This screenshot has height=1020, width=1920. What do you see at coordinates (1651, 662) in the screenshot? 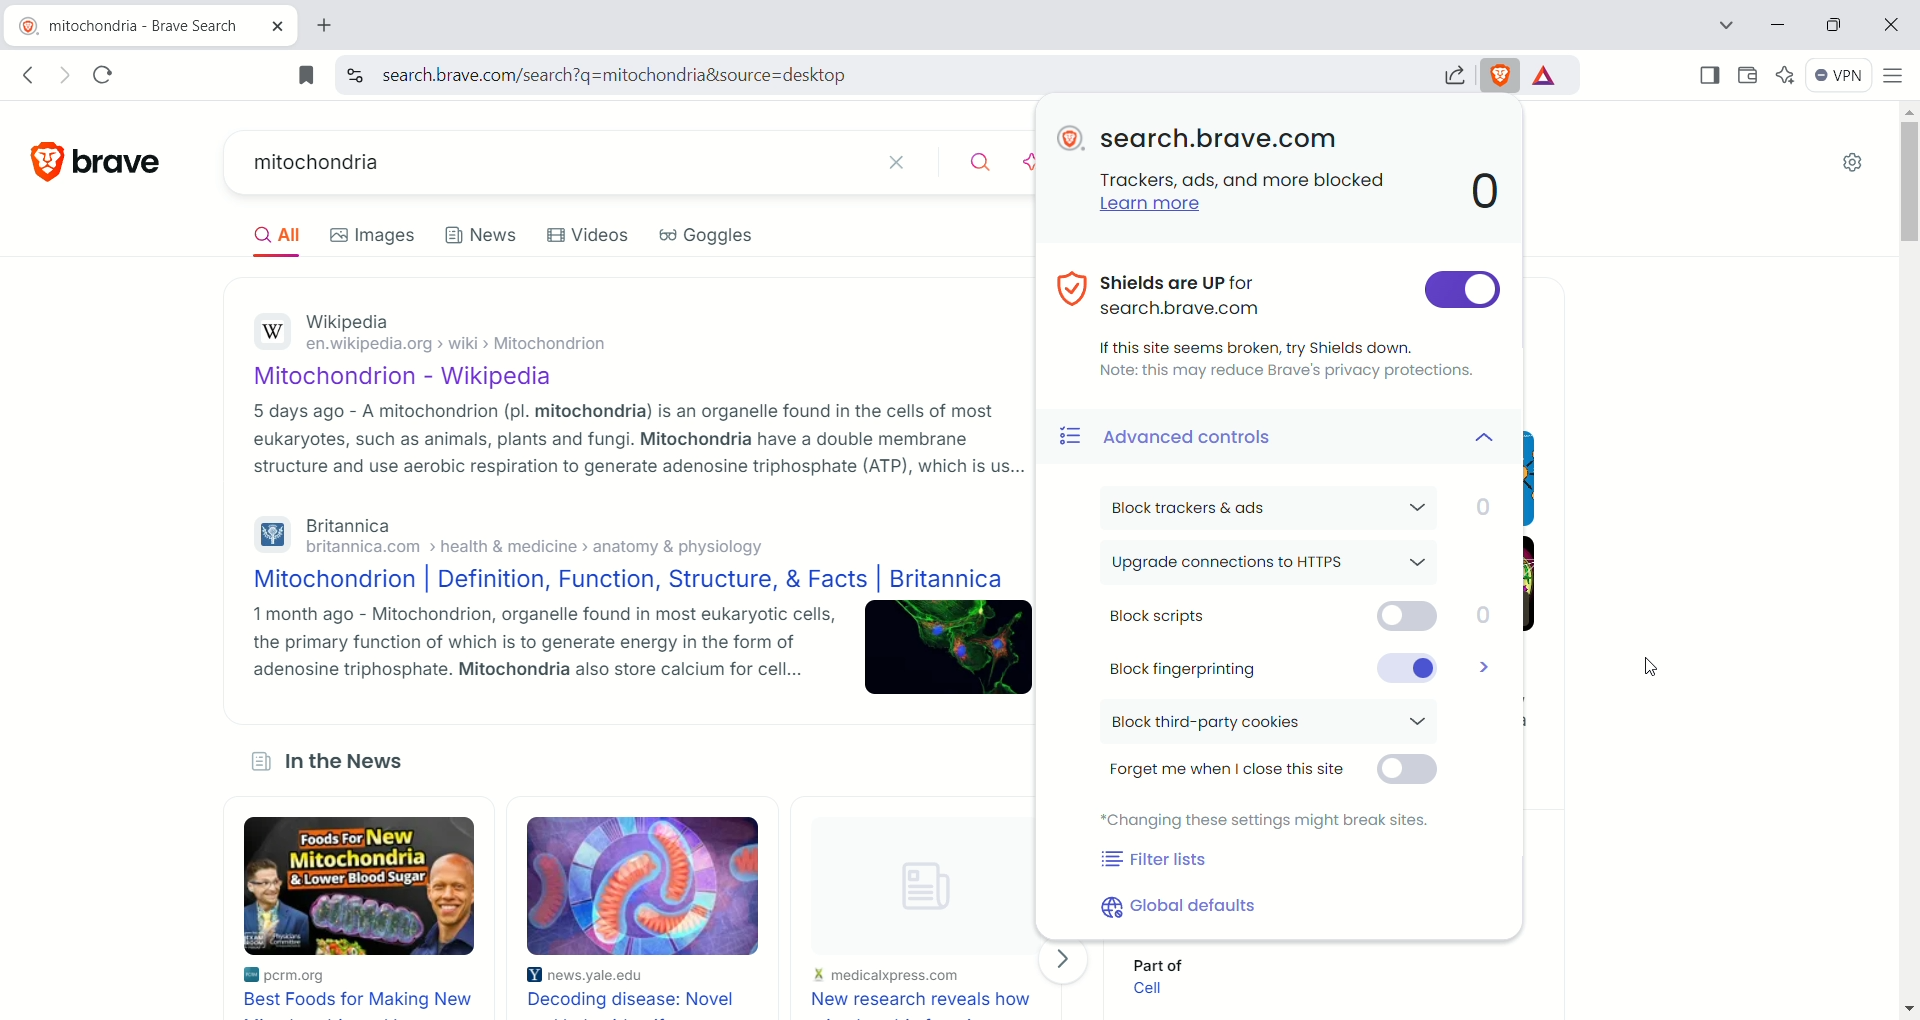
I see `cursor` at bounding box center [1651, 662].